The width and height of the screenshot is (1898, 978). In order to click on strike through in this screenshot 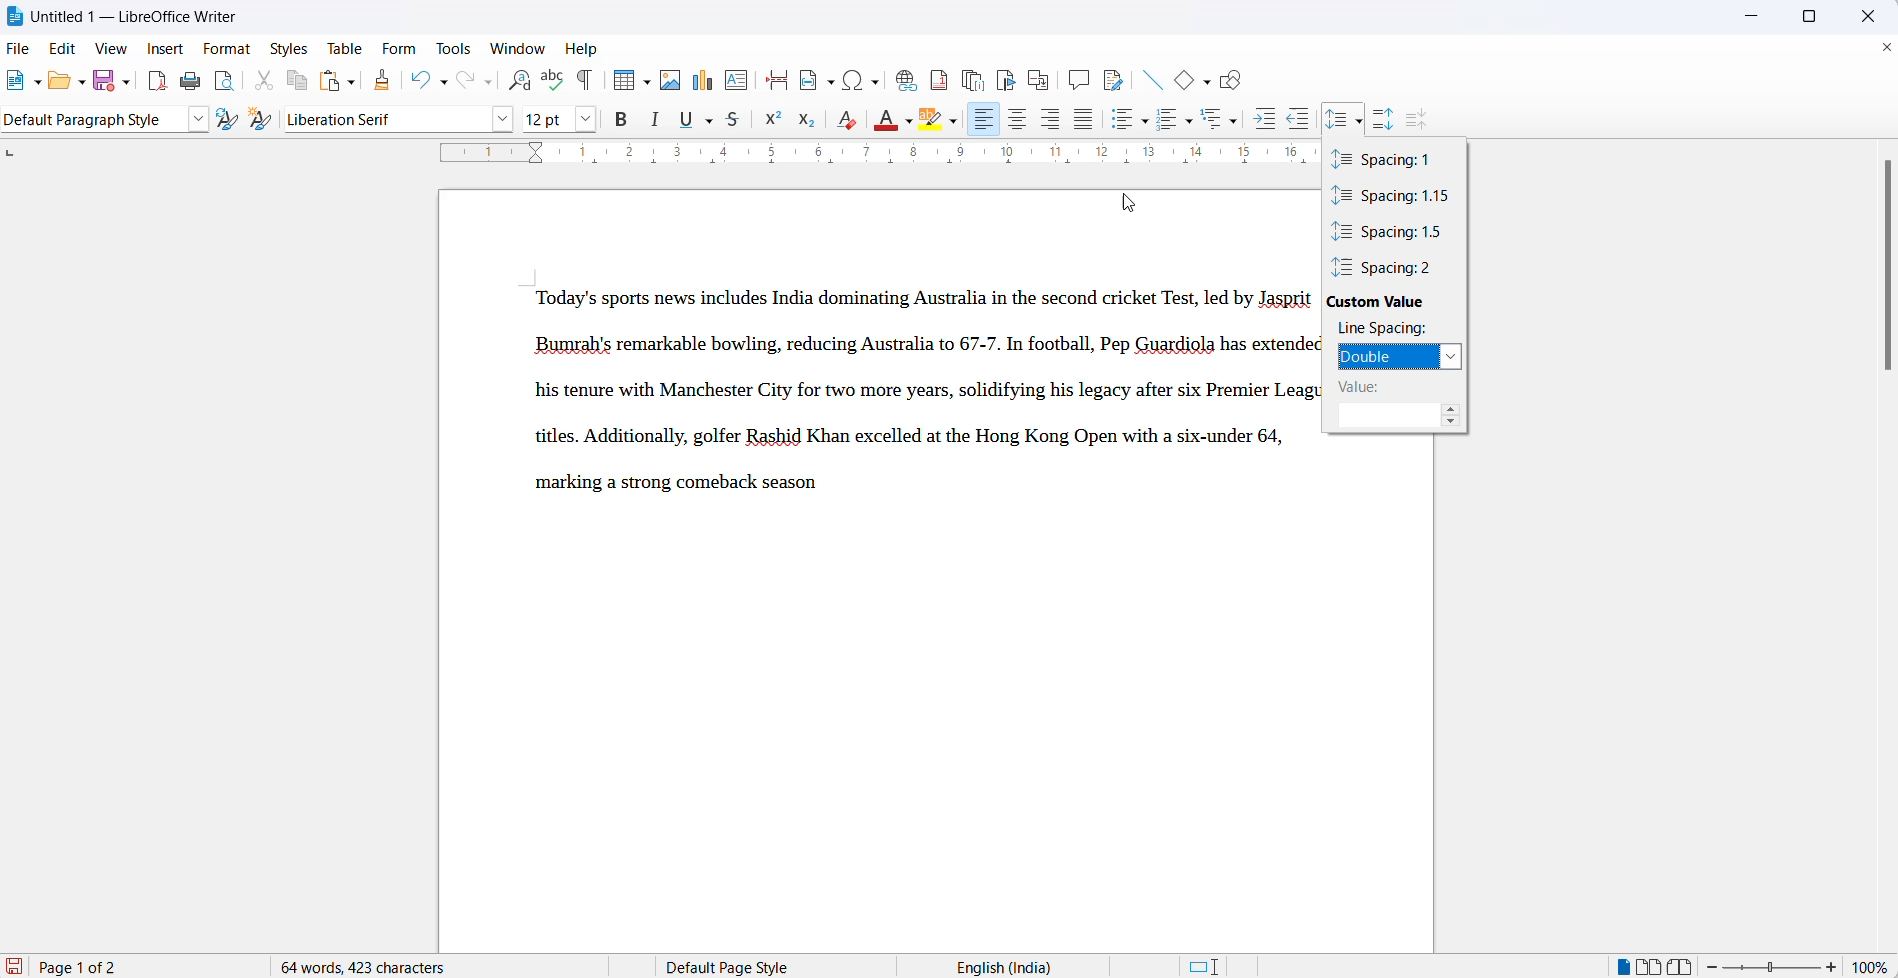, I will do `click(736, 122)`.